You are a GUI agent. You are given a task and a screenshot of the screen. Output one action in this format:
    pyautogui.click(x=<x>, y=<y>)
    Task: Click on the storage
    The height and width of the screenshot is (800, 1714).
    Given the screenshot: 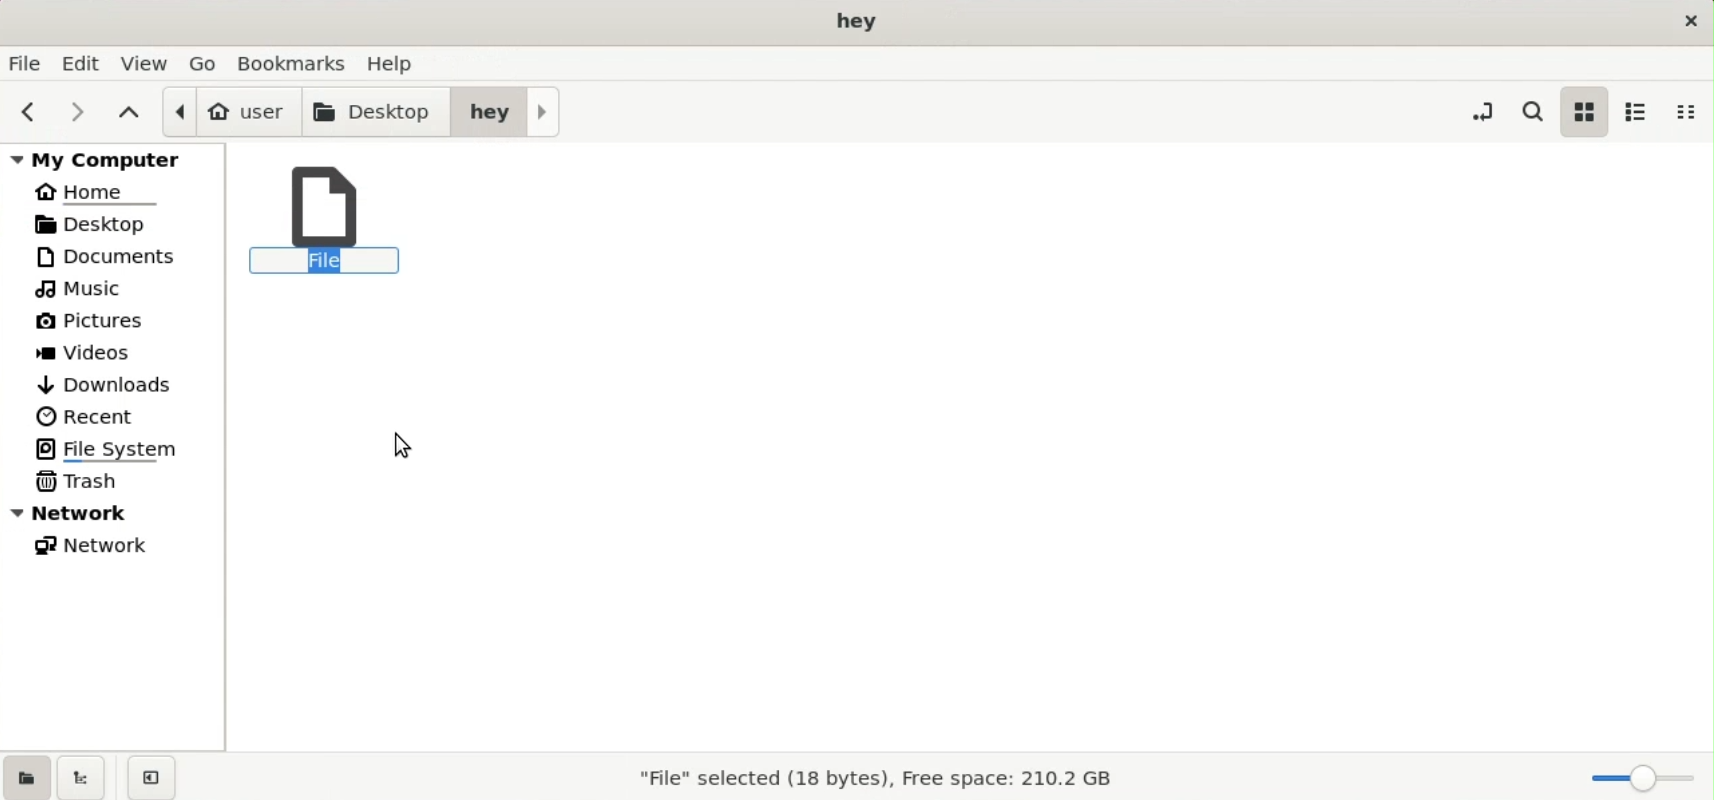 What is the action you would take?
    pyautogui.click(x=872, y=781)
    